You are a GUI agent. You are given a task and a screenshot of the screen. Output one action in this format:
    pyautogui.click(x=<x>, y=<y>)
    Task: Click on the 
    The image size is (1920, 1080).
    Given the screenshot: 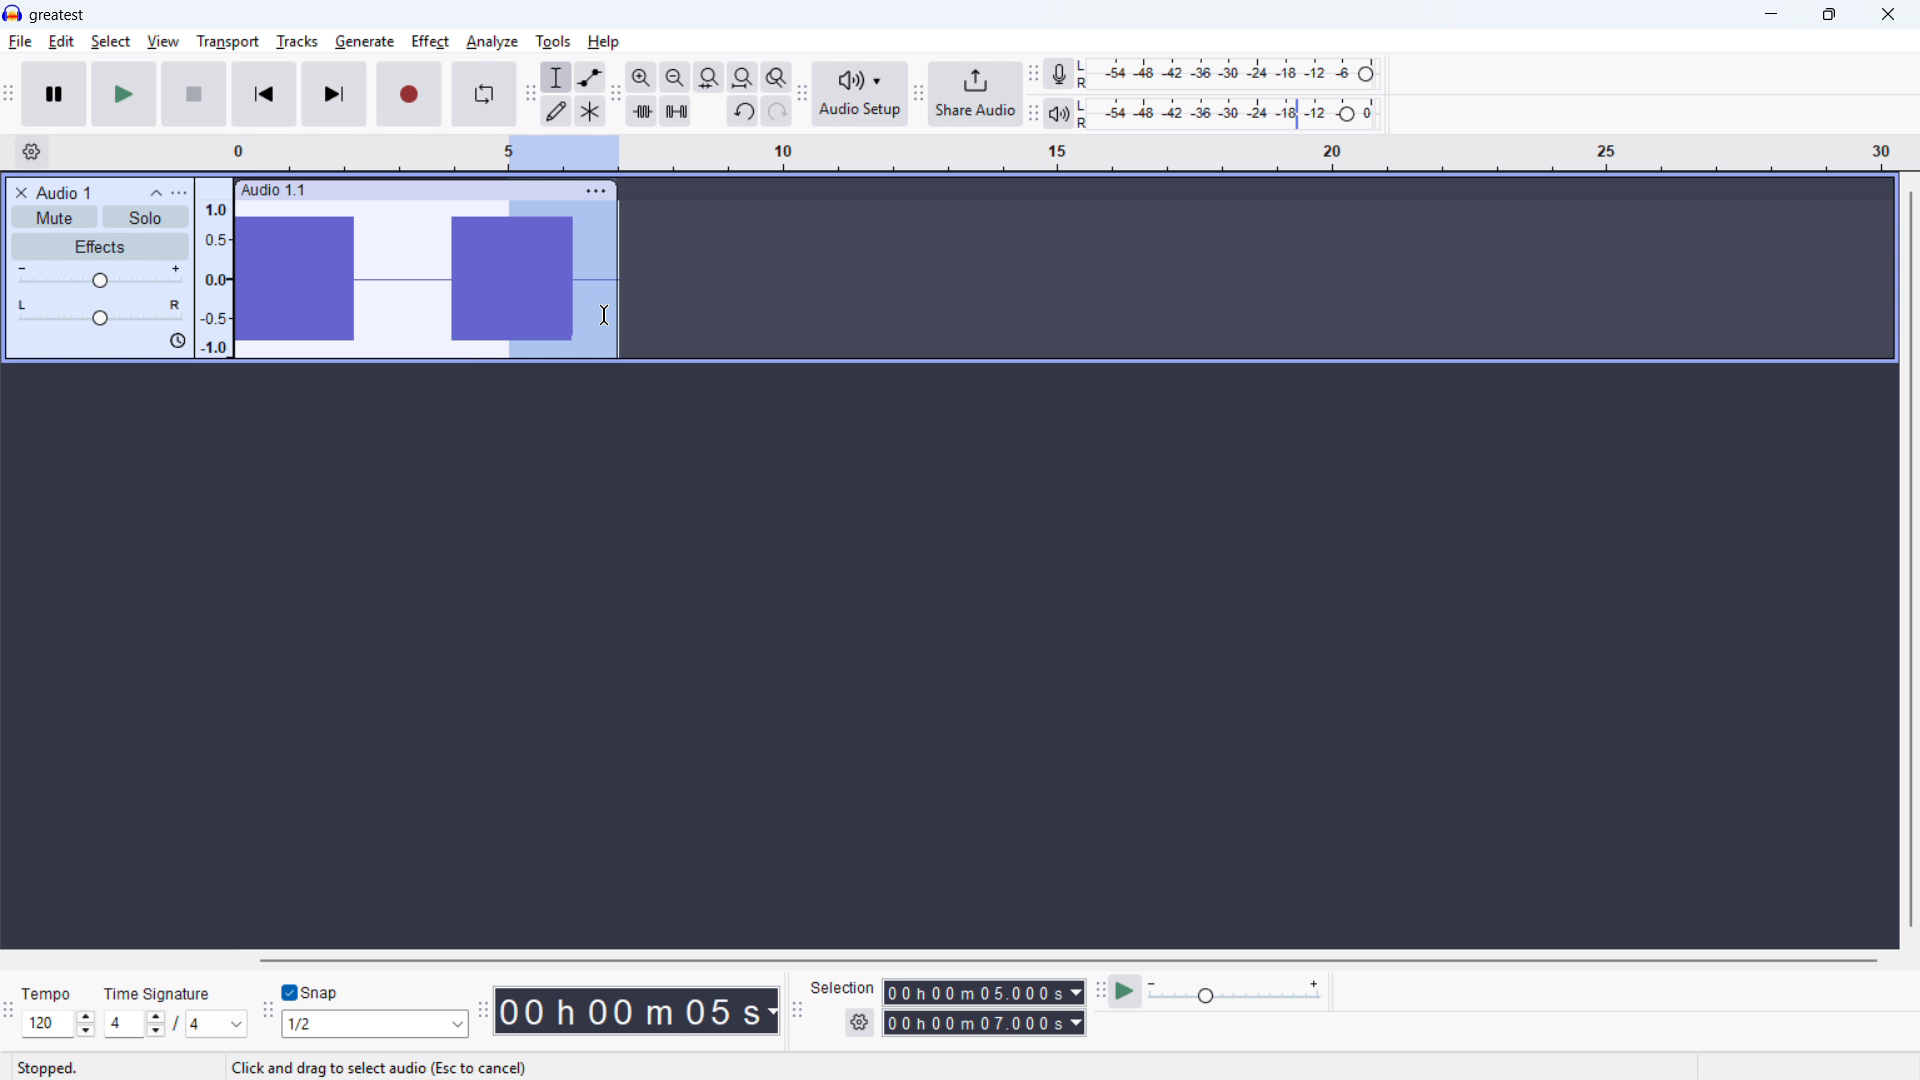 What is the action you would take?
    pyautogui.click(x=157, y=994)
    